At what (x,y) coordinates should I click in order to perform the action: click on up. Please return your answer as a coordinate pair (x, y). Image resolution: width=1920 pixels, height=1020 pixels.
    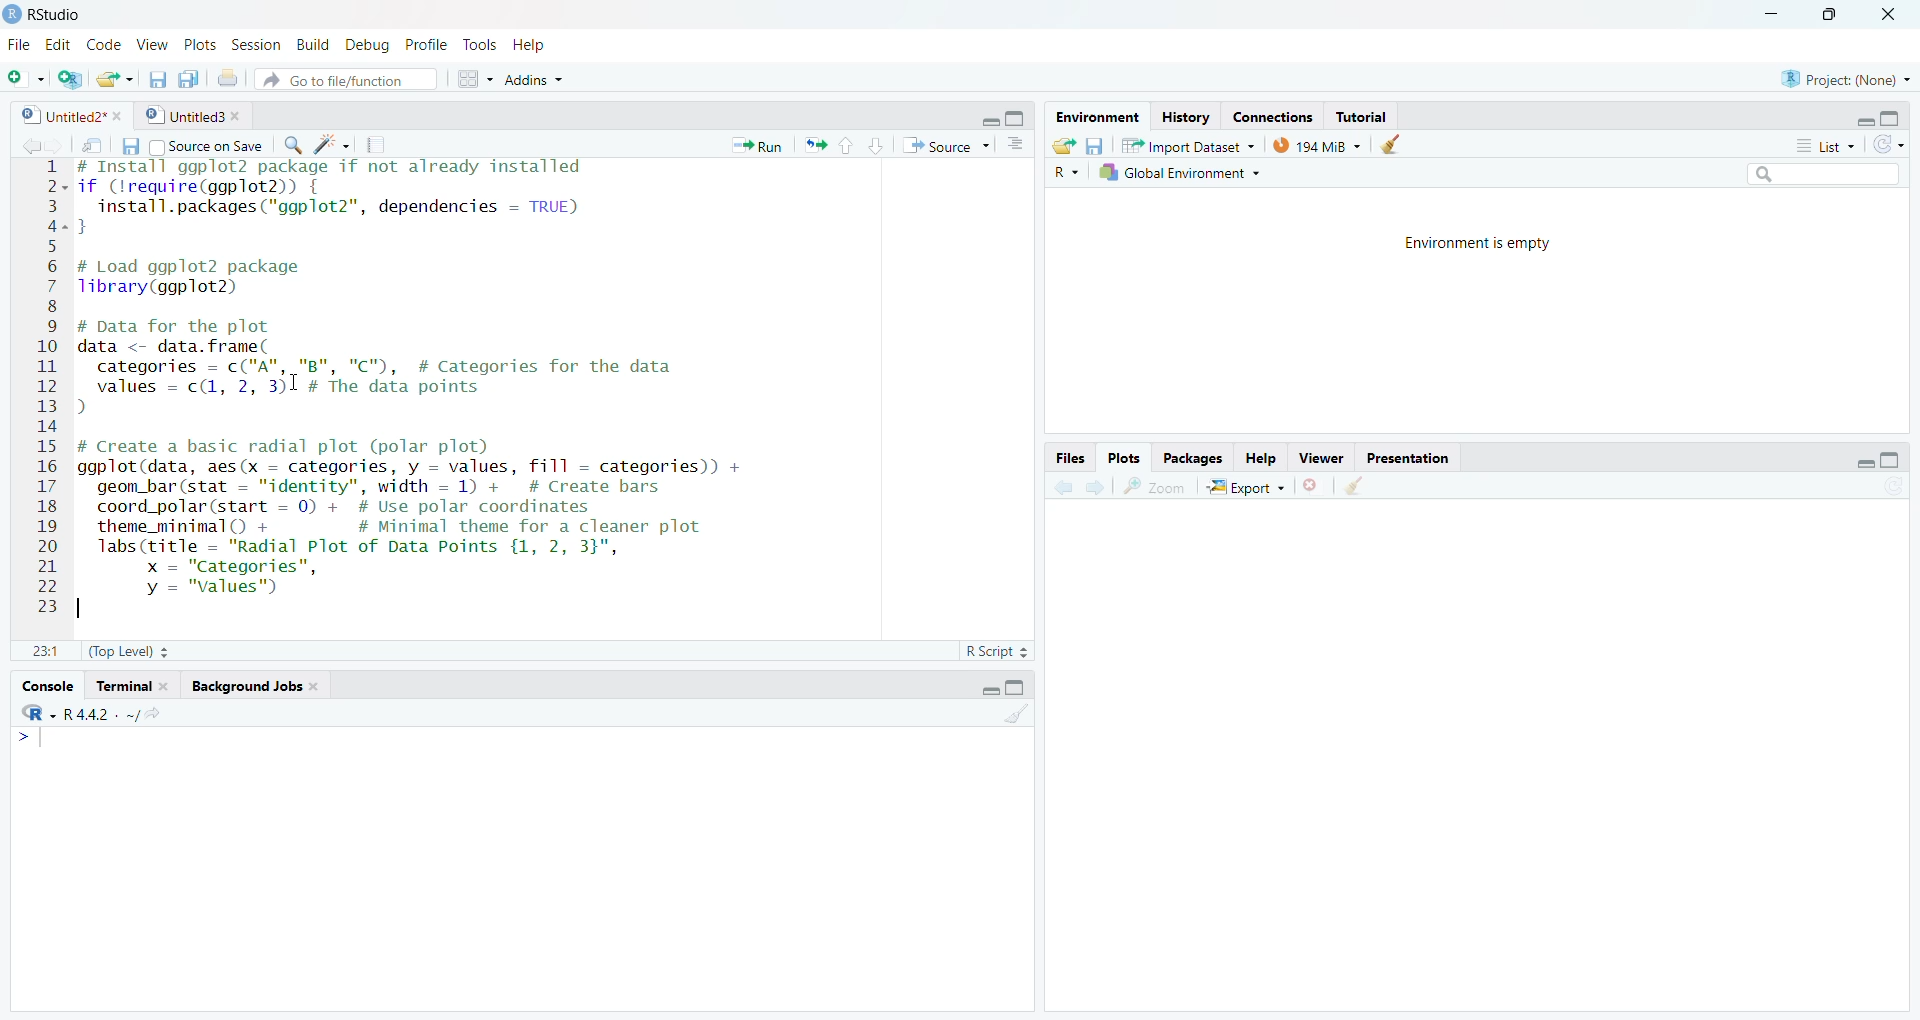
    Looking at the image, I should click on (846, 145).